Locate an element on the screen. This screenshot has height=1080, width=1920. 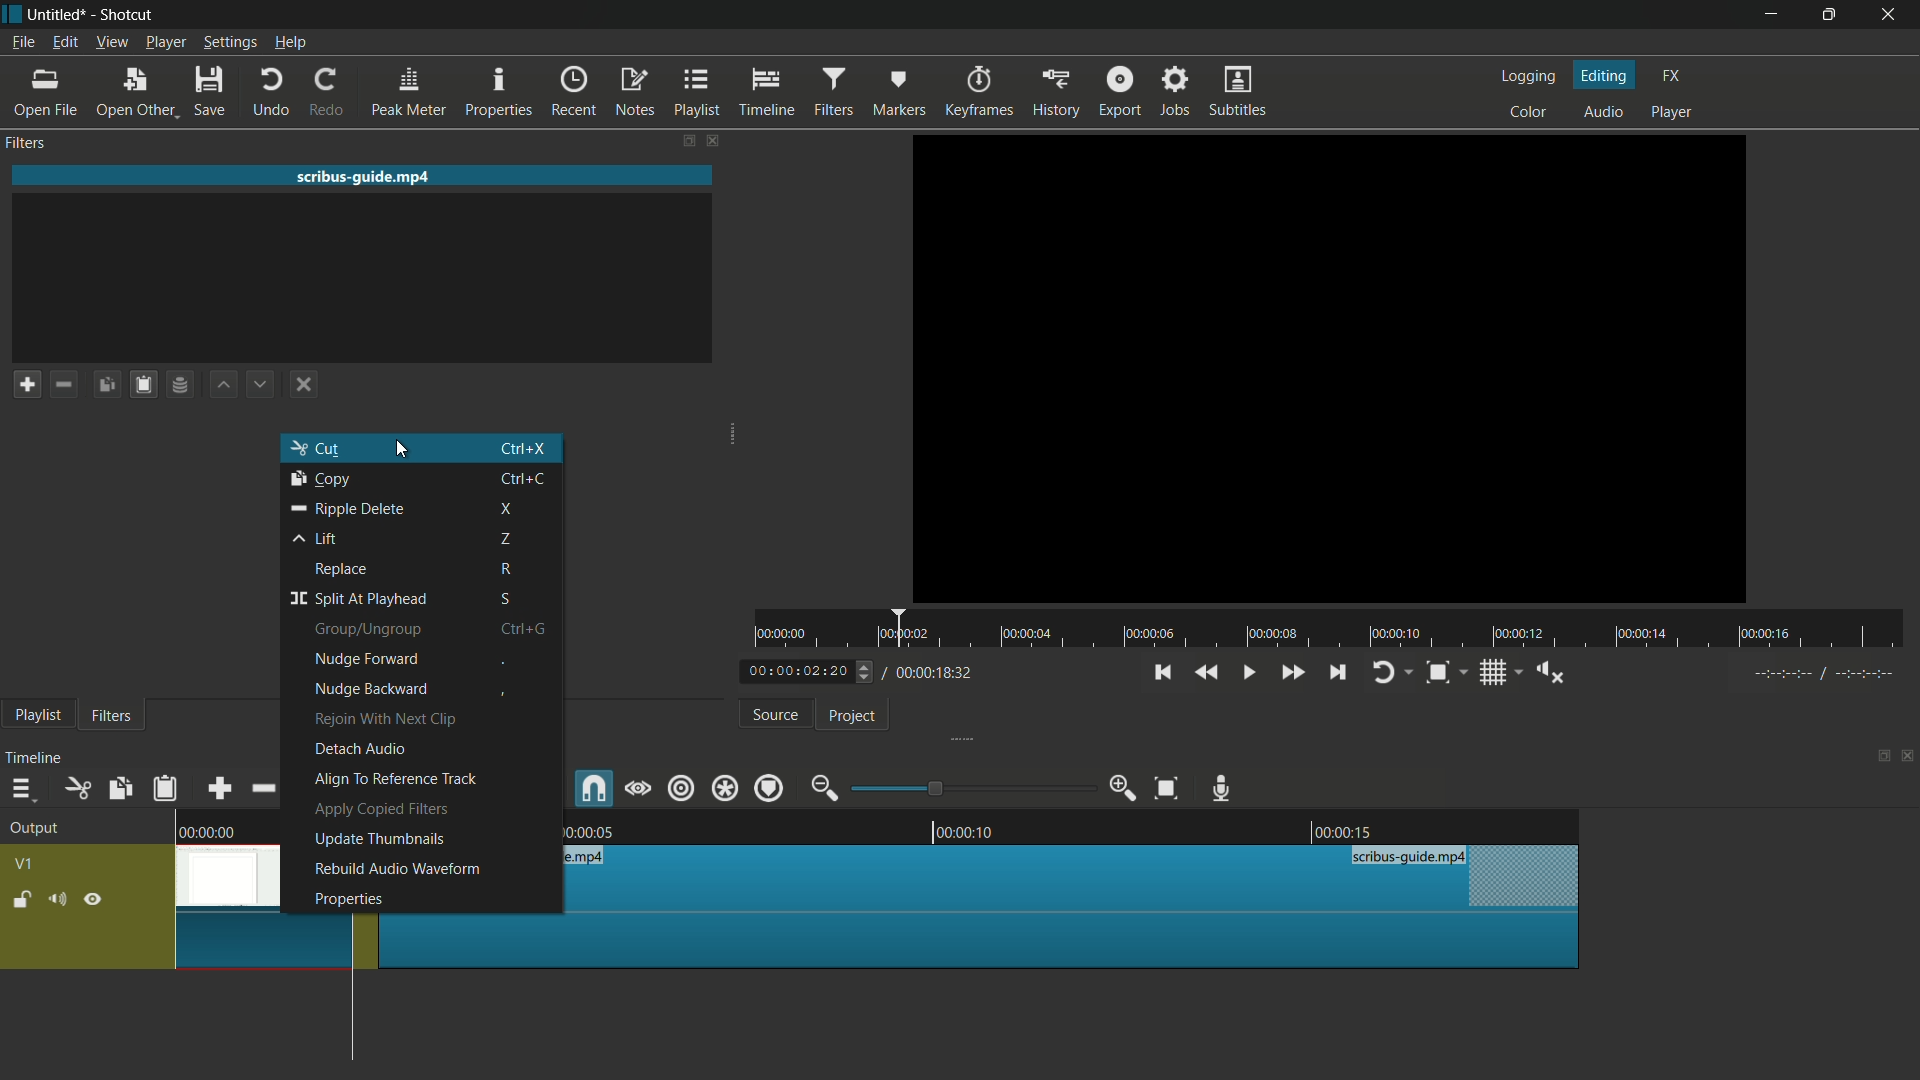
source is located at coordinates (776, 715).